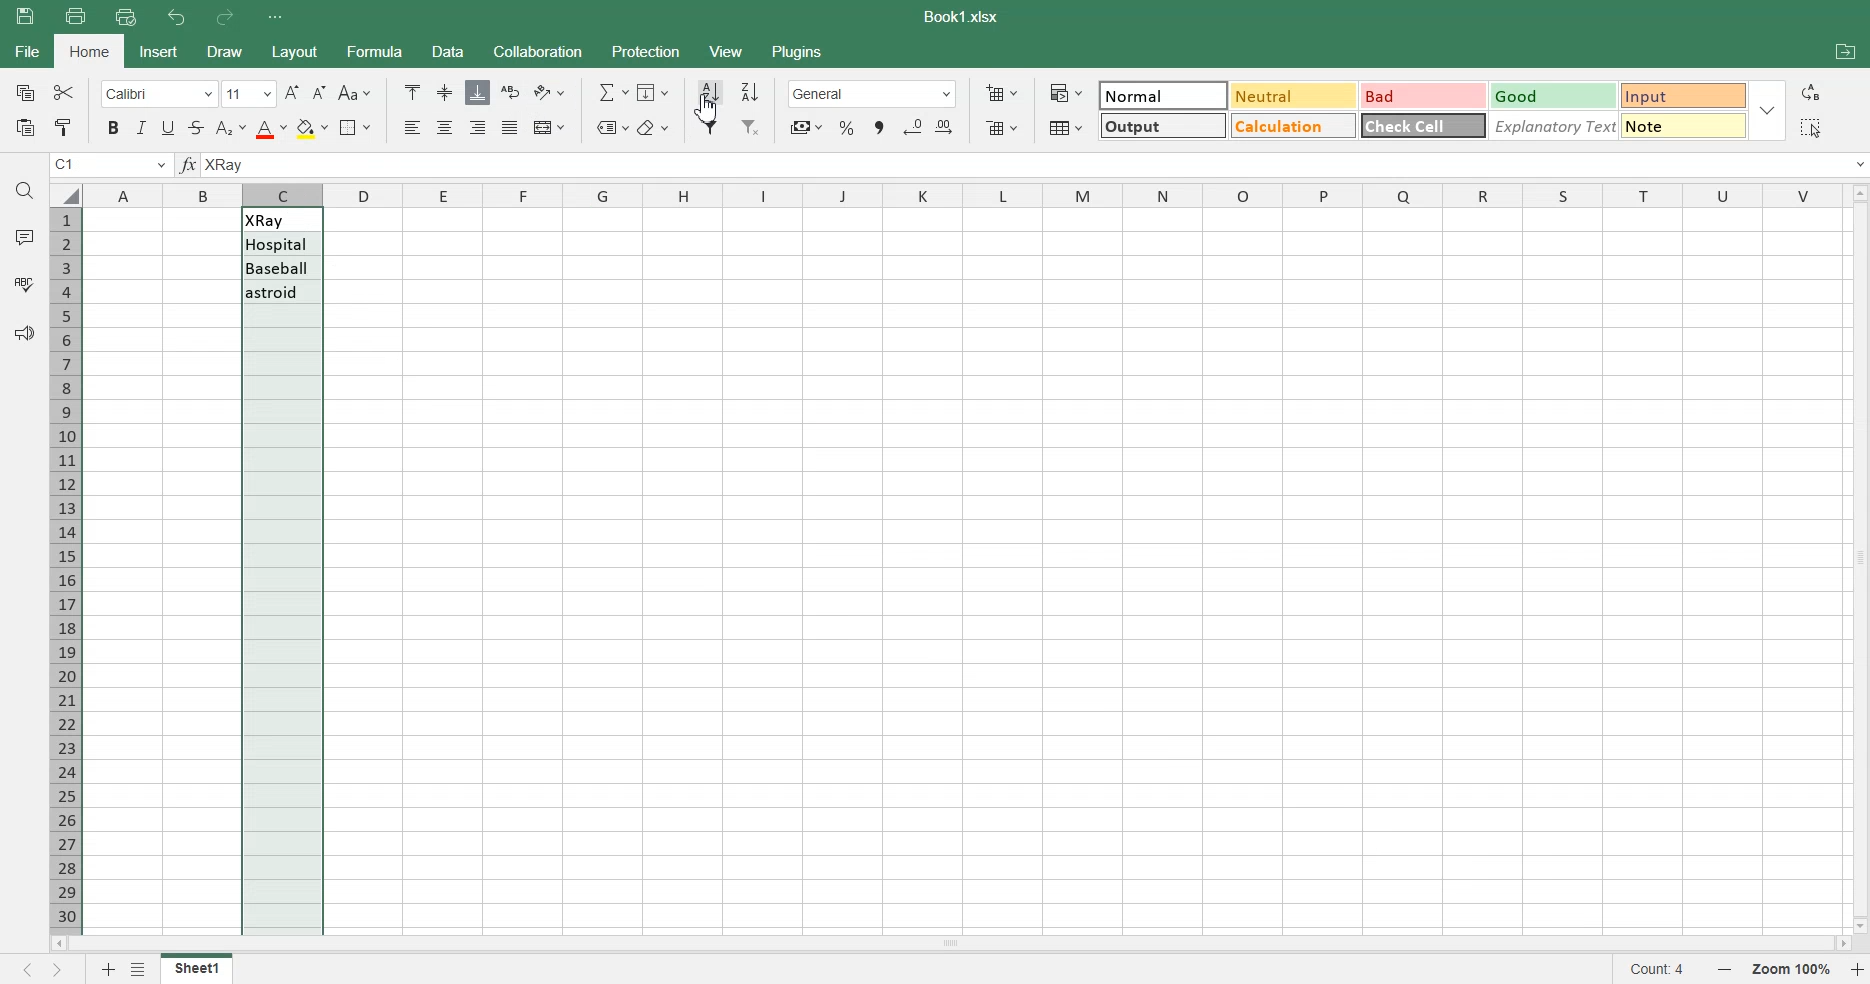  What do you see at coordinates (1665, 971) in the screenshot?
I see `count: 4` at bounding box center [1665, 971].